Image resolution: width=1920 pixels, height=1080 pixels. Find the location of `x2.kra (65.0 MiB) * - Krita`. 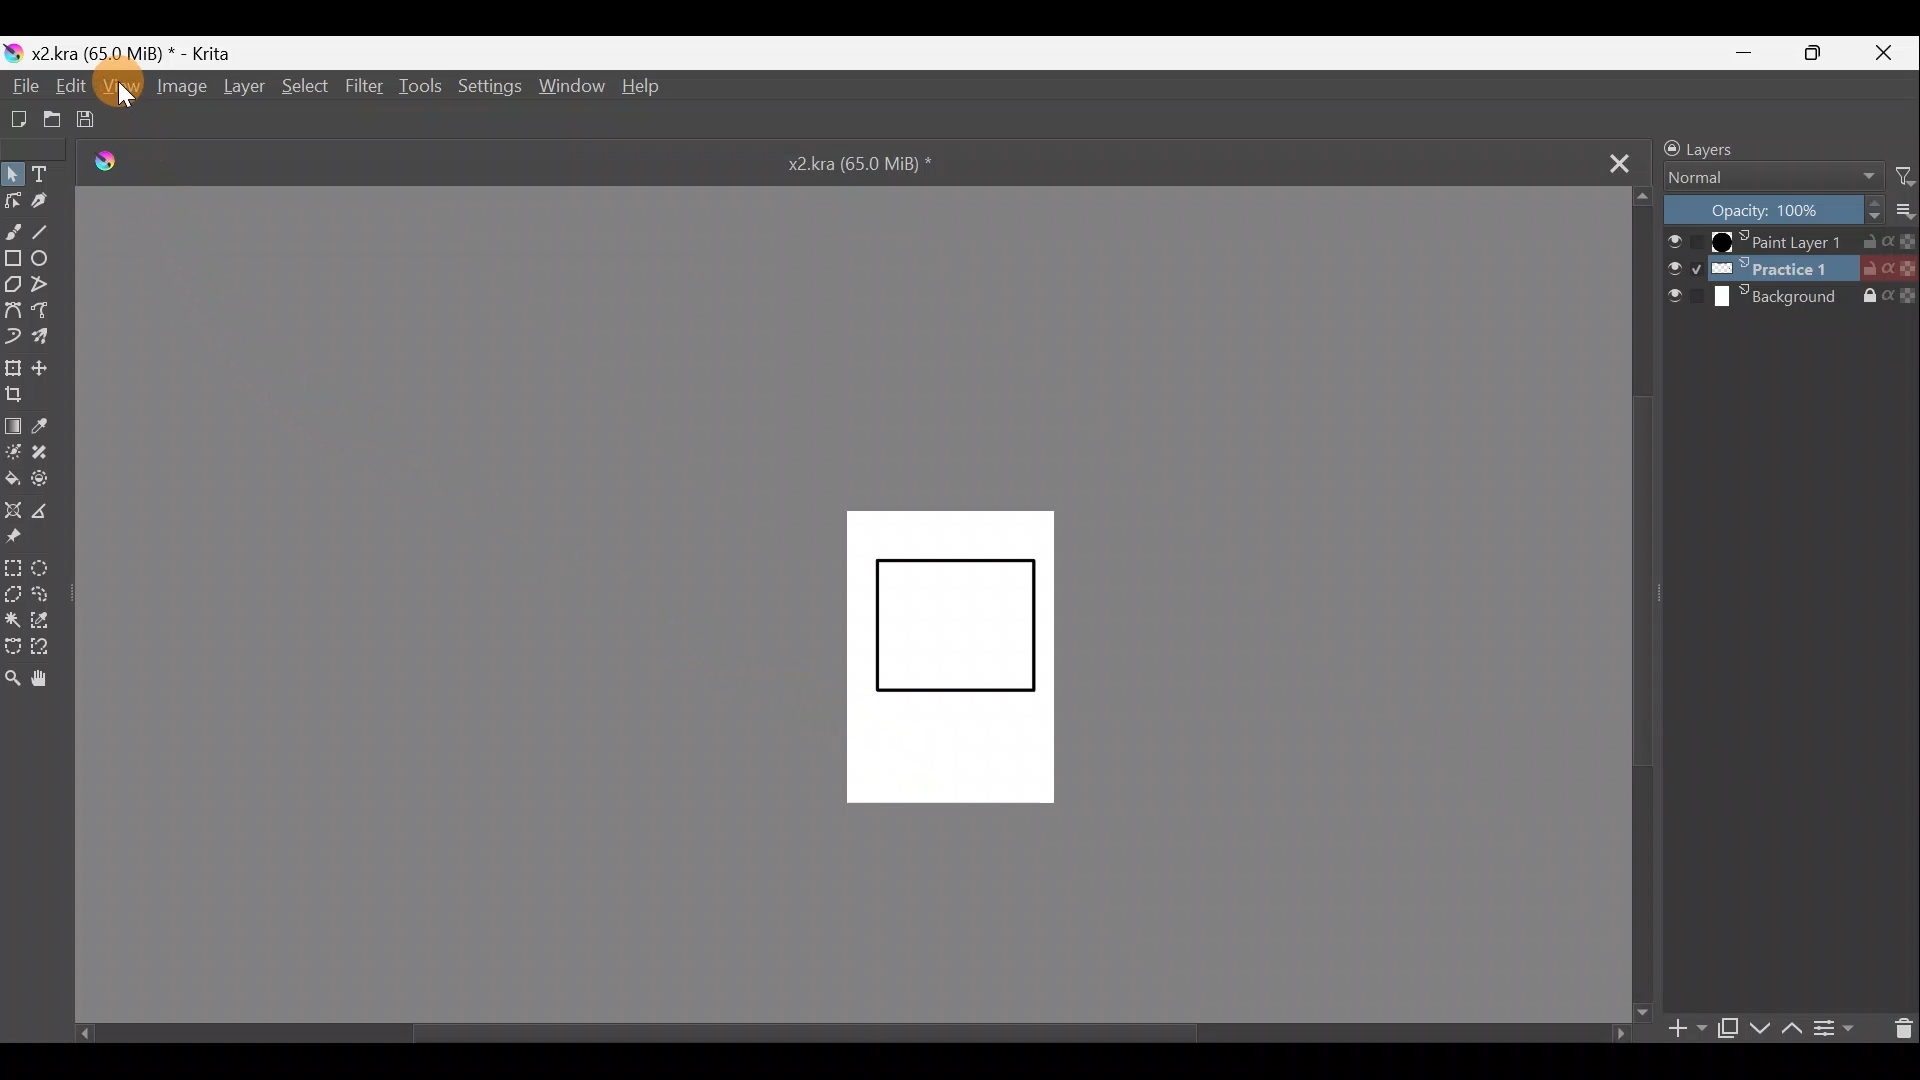

x2.kra (65.0 MiB) * - Krita is located at coordinates (137, 52).